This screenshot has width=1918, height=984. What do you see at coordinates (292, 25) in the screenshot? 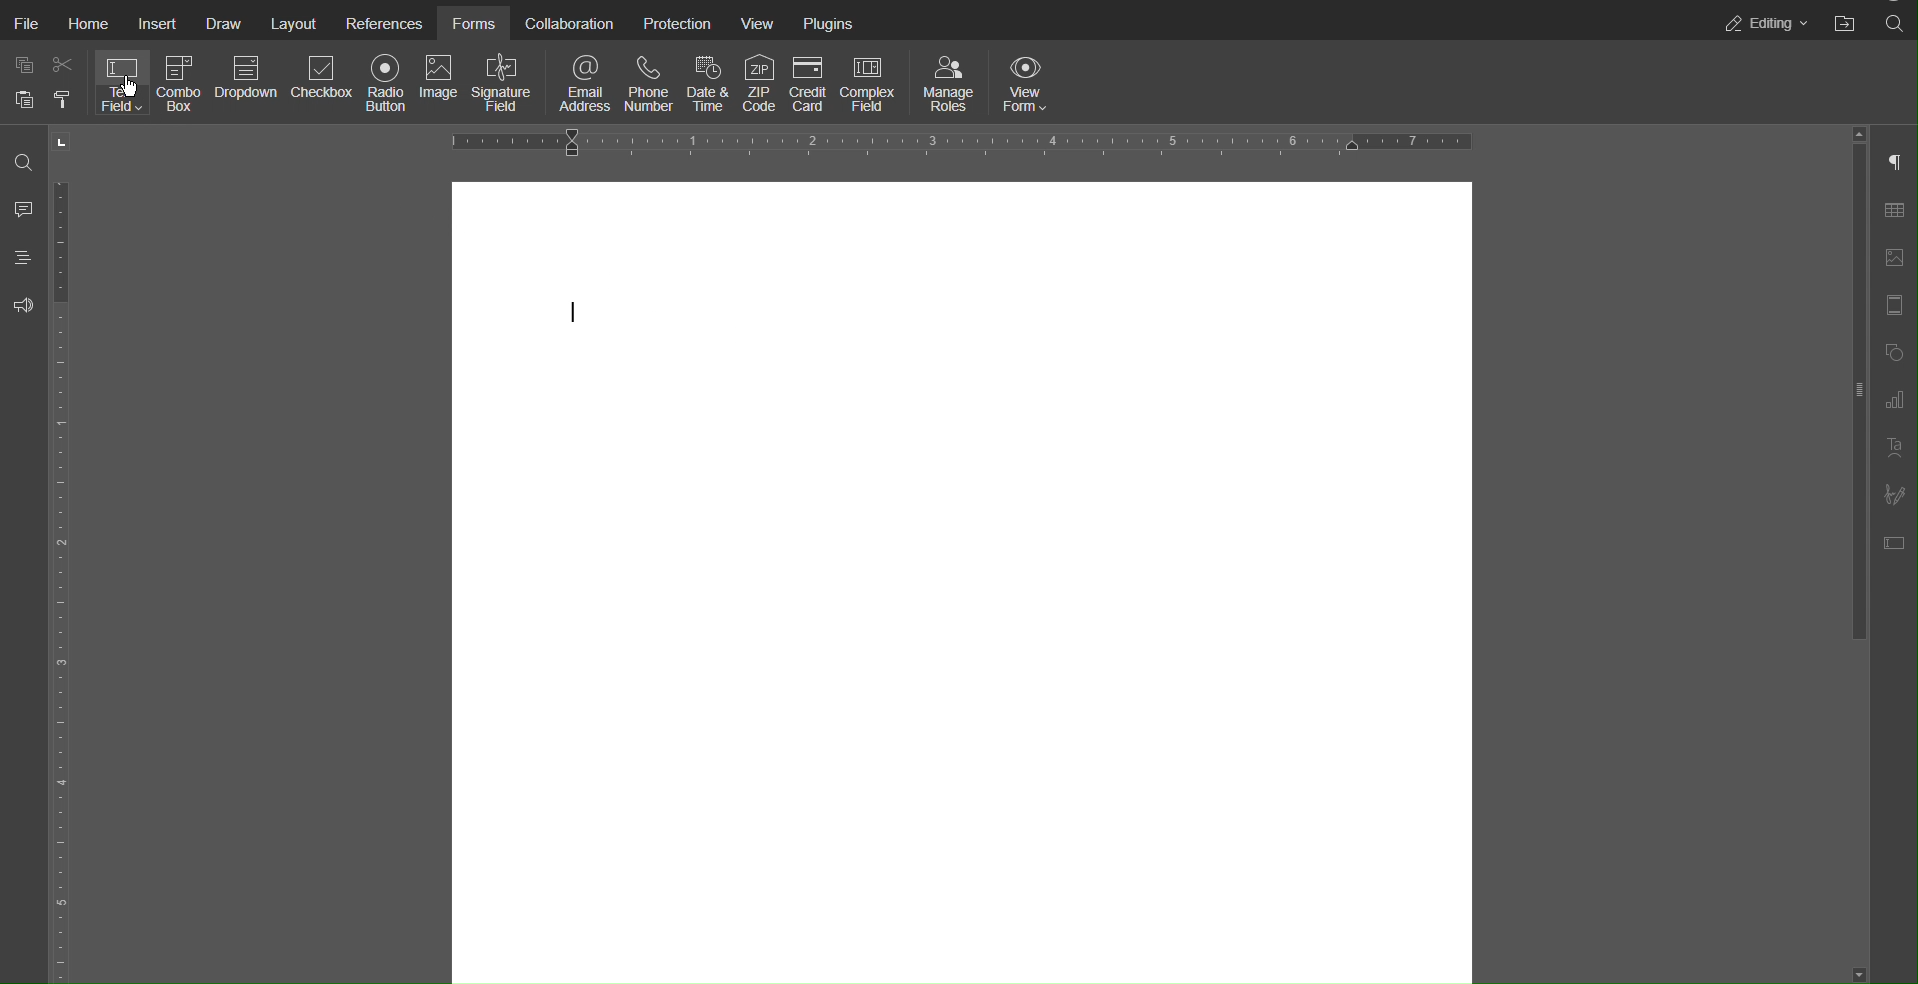
I see `Layout` at bounding box center [292, 25].